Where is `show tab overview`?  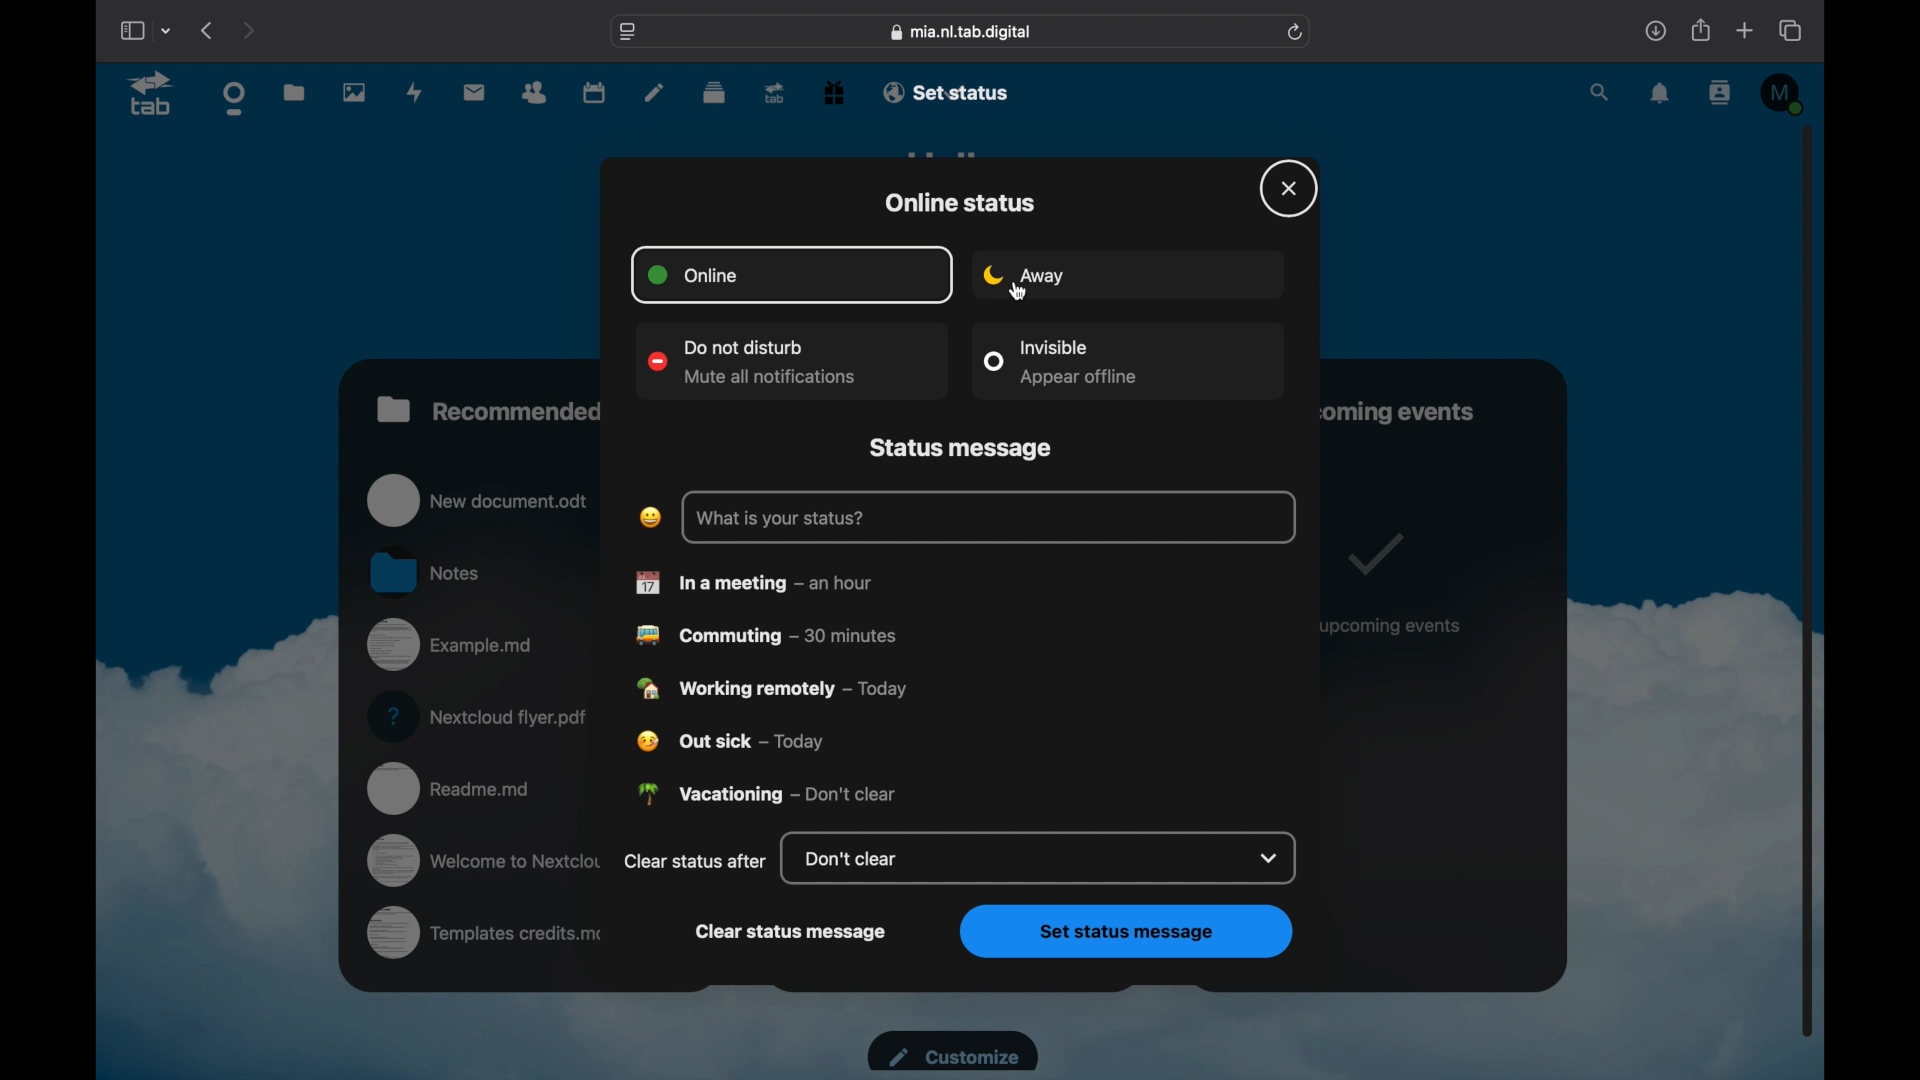
show tab overview is located at coordinates (1790, 30).